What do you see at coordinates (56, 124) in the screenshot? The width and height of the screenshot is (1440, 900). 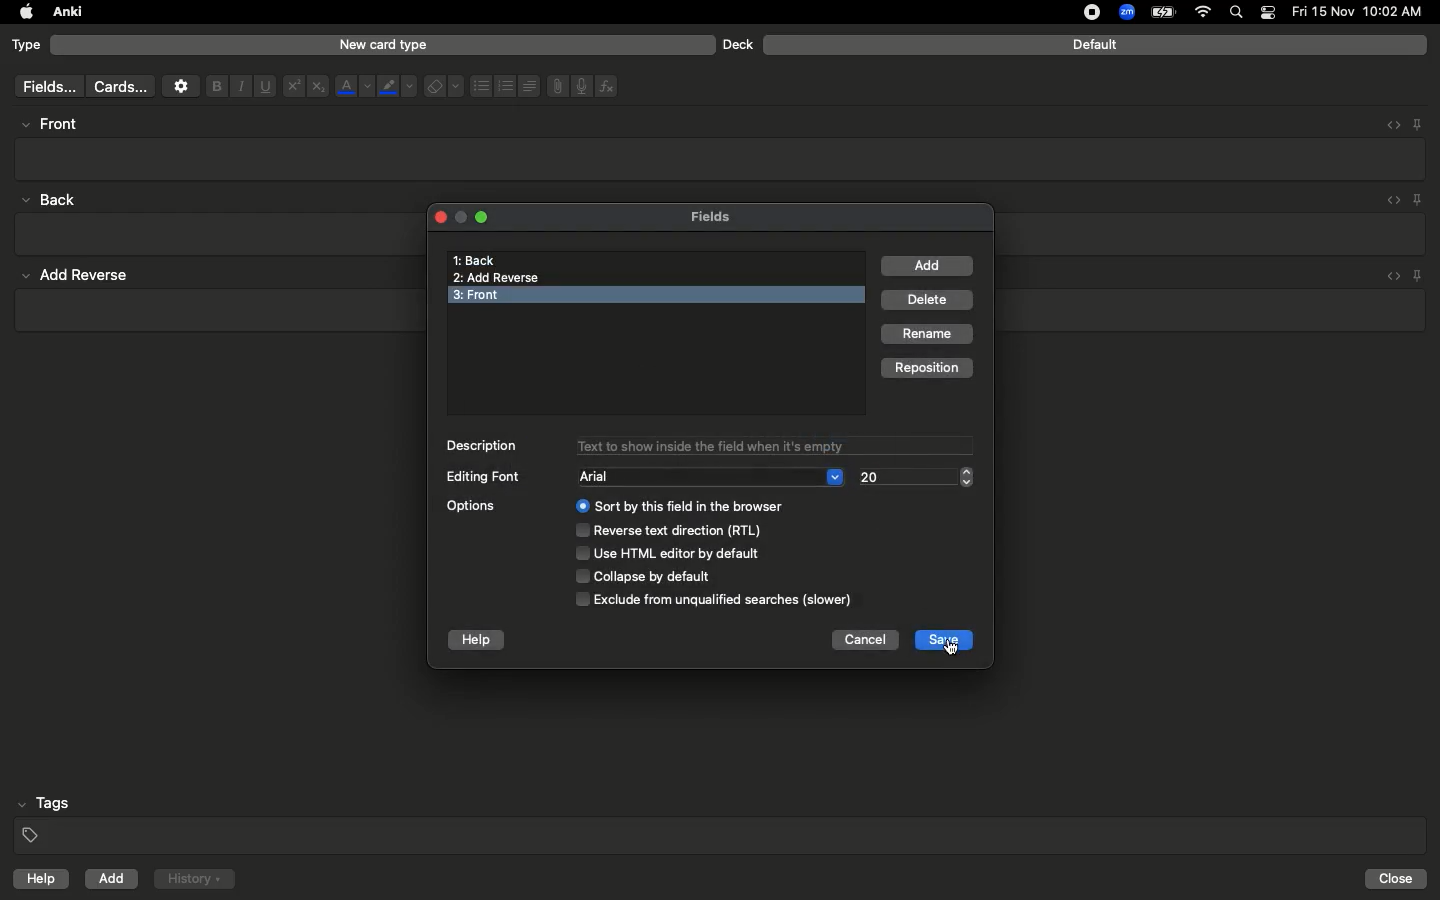 I see `High` at bounding box center [56, 124].